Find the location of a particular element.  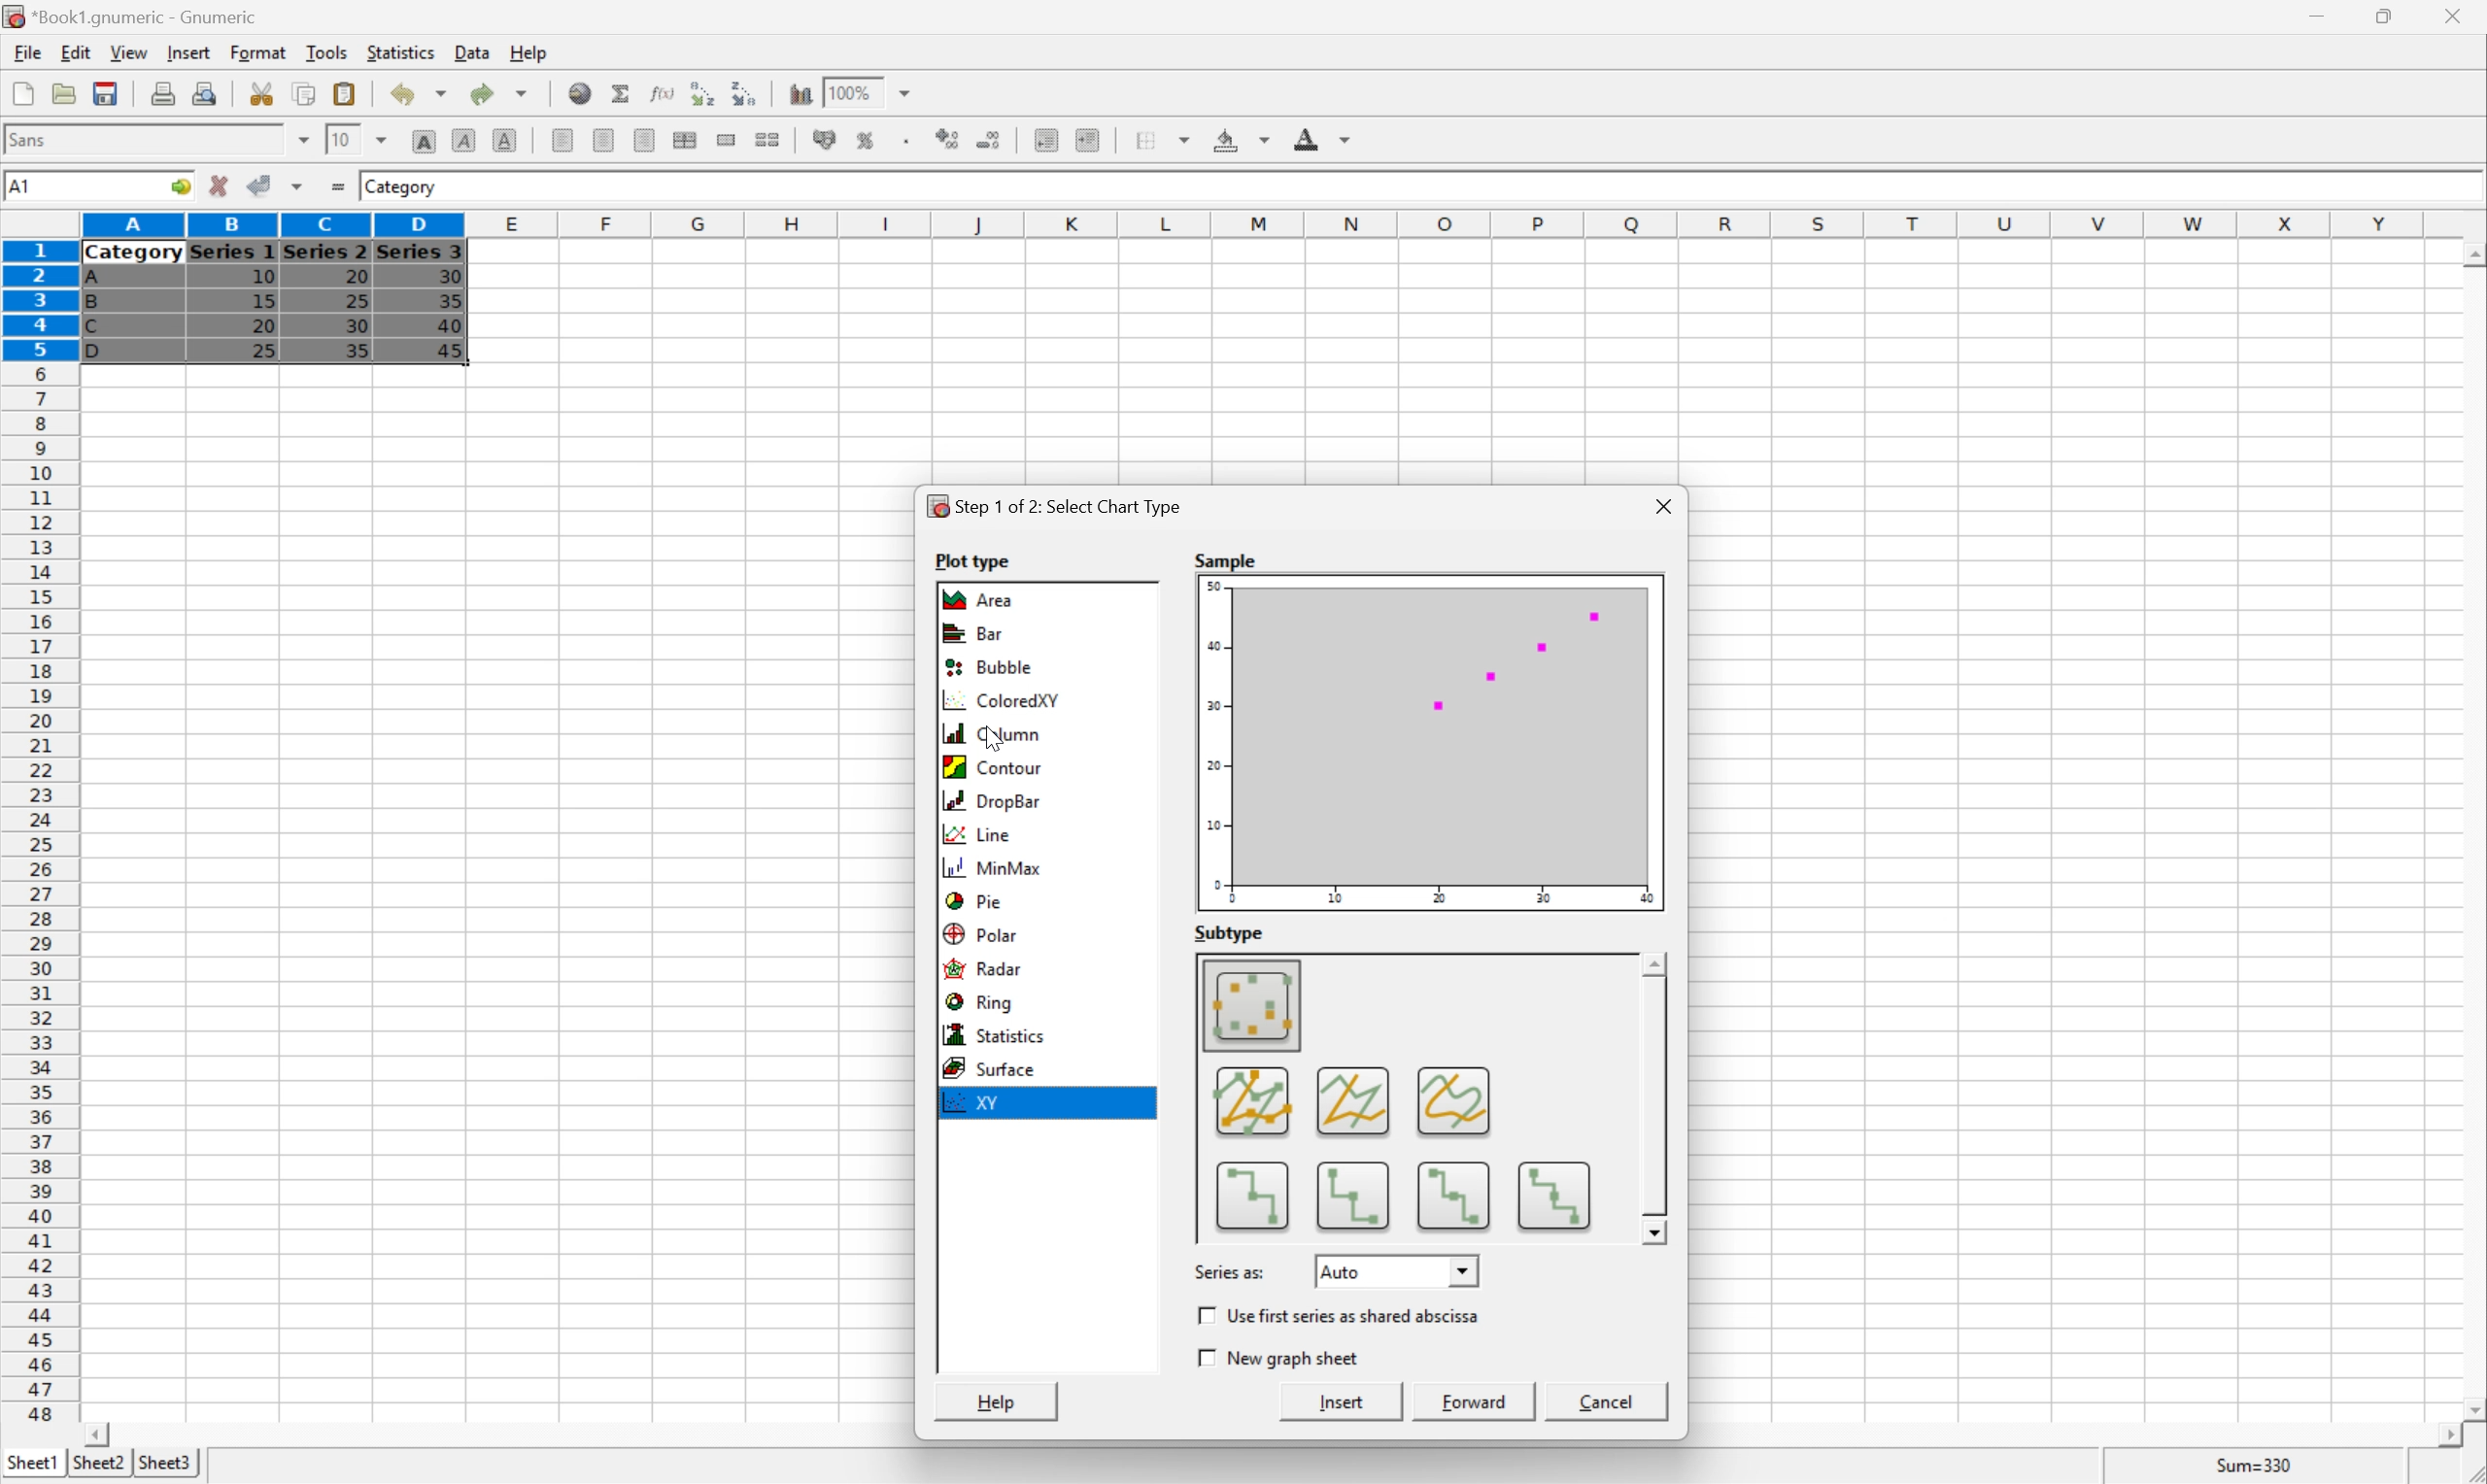

Cut selection is located at coordinates (264, 94).